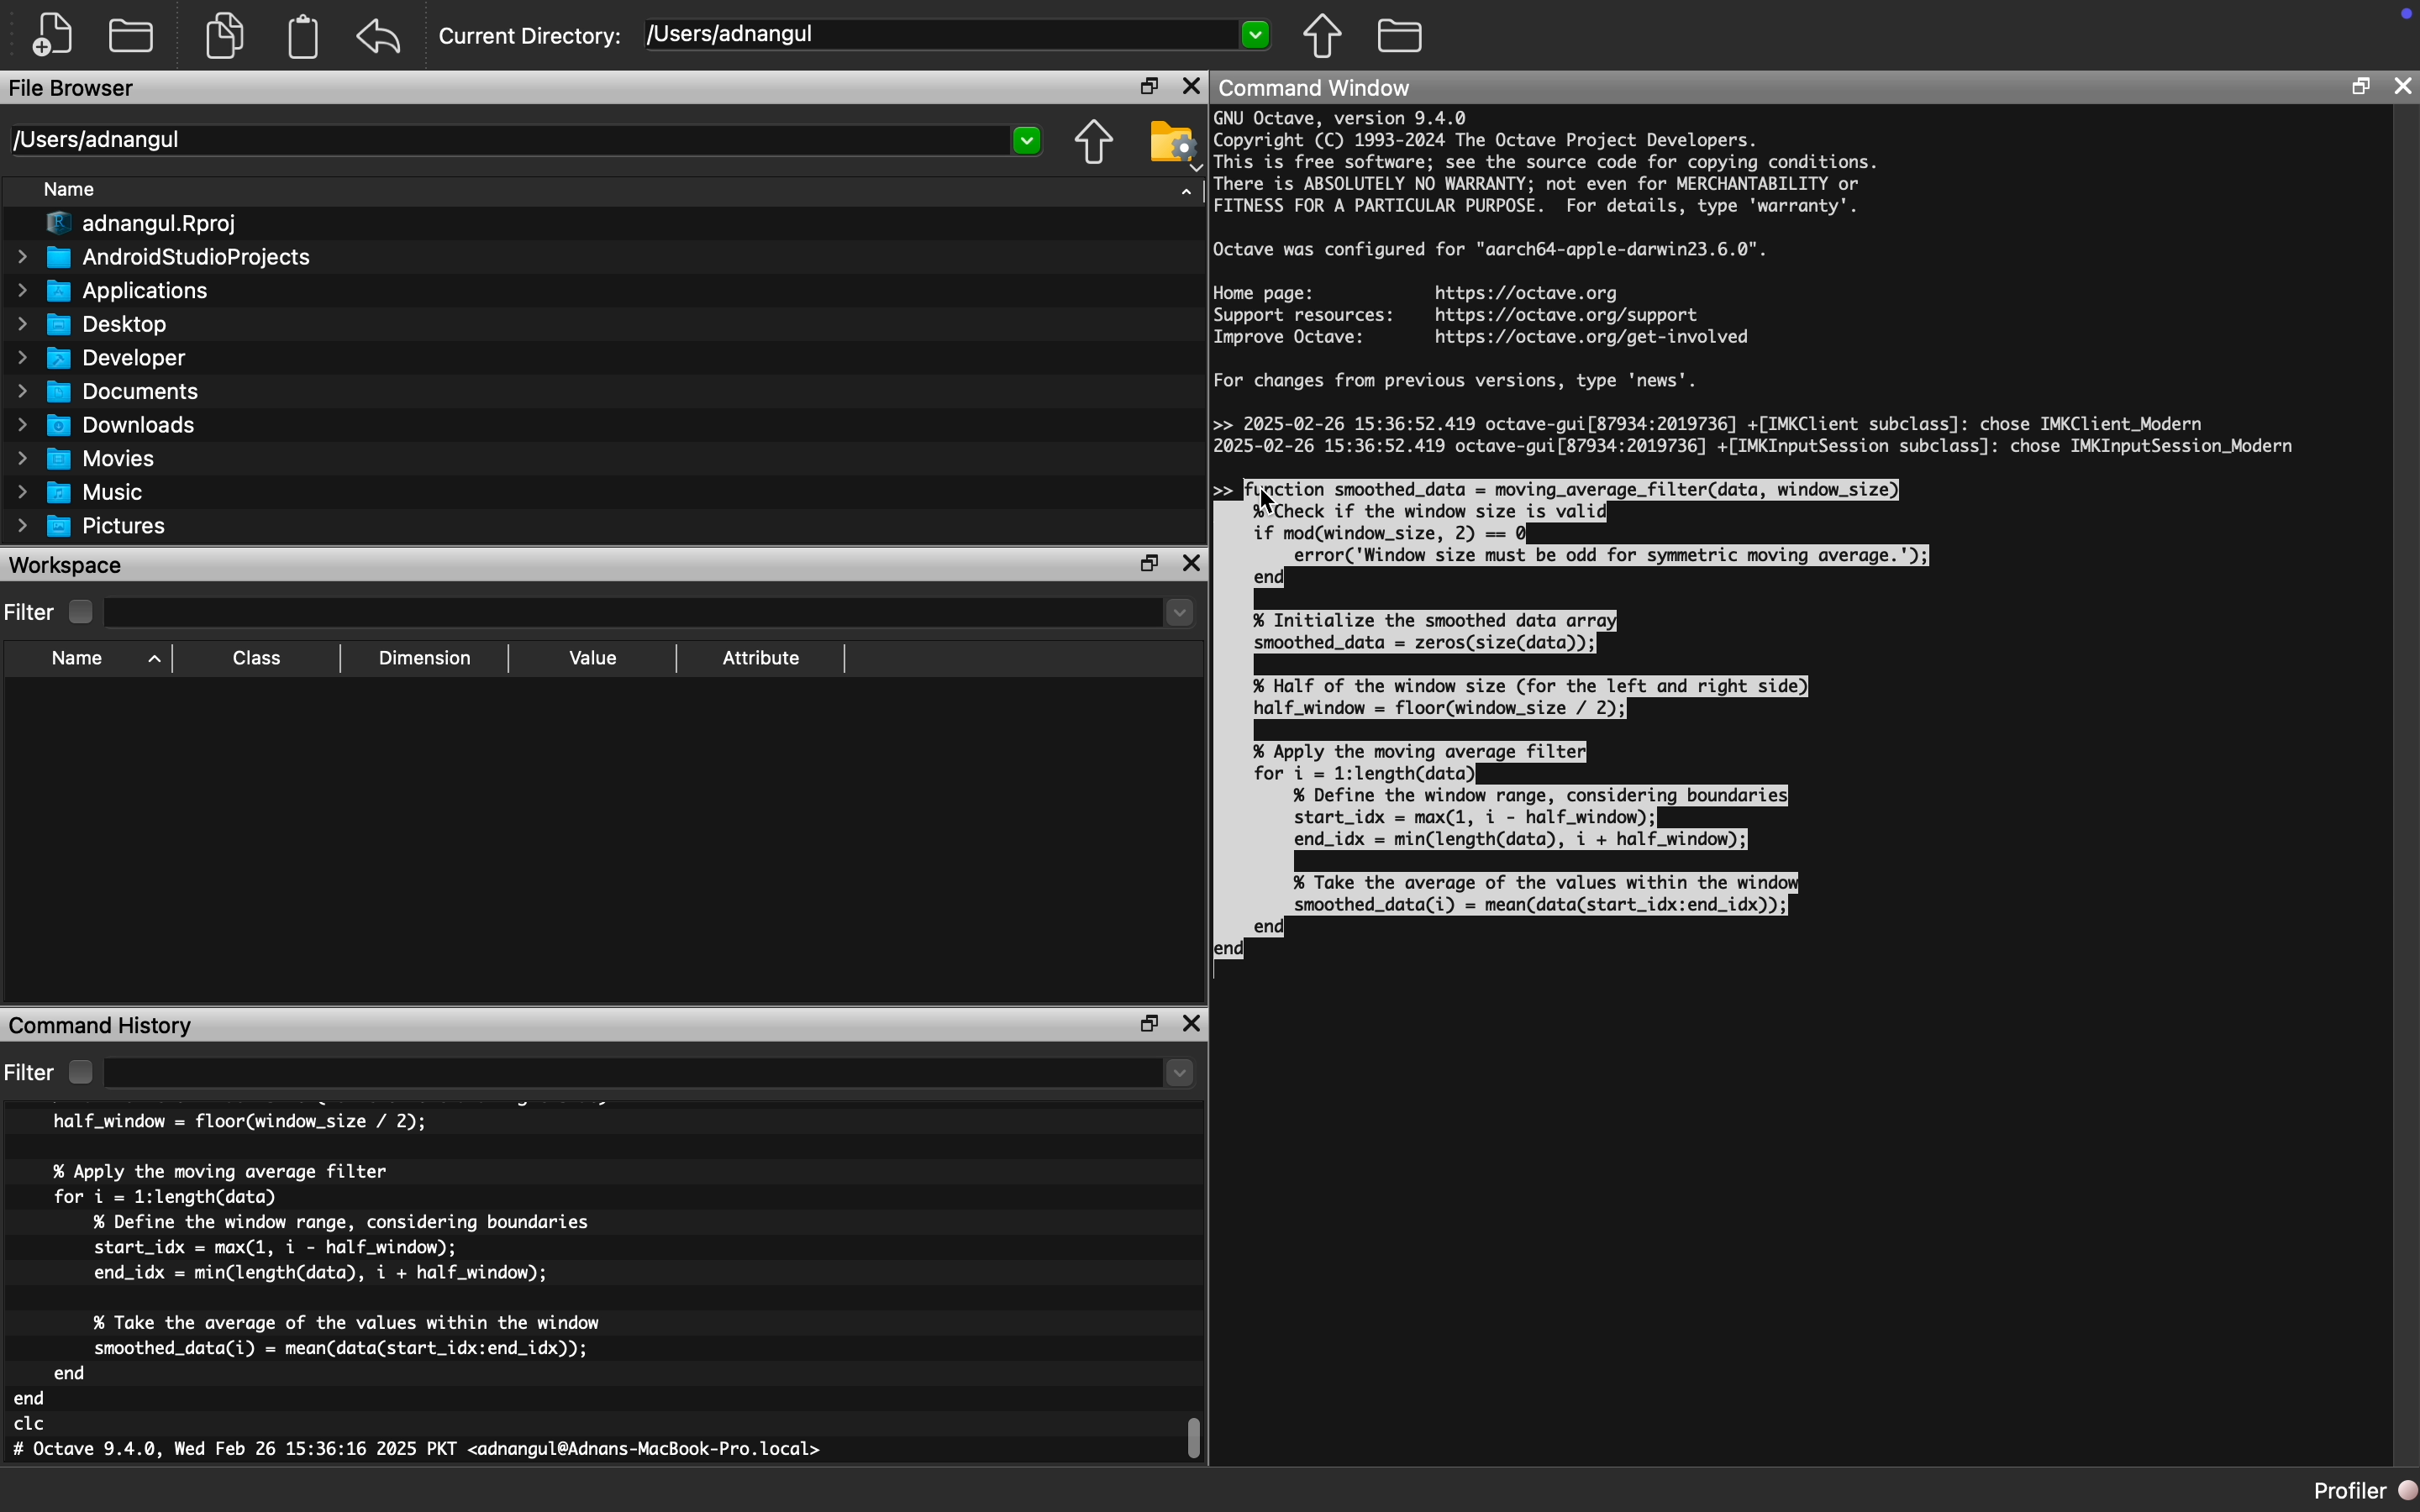 The height and width of the screenshot is (1512, 2420). What do you see at coordinates (99, 359) in the screenshot?
I see `Developer` at bounding box center [99, 359].